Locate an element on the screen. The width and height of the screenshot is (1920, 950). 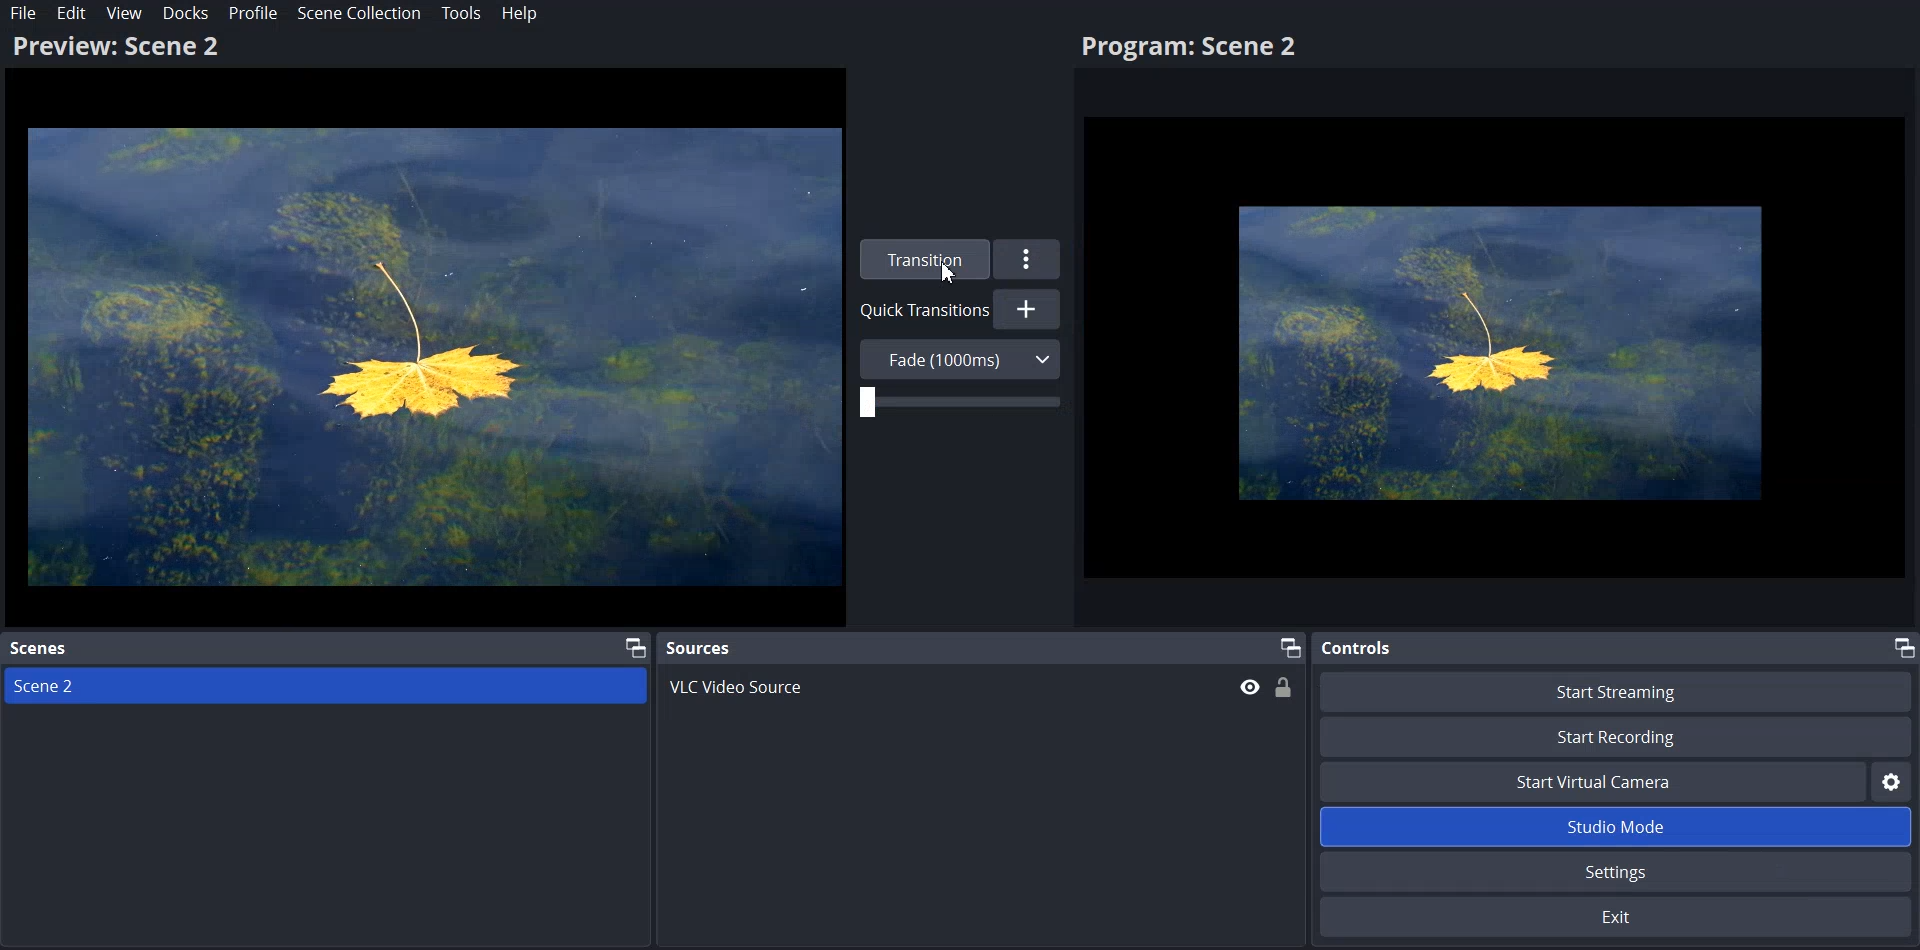
Studio Mode is located at coordinates (1619, 827).